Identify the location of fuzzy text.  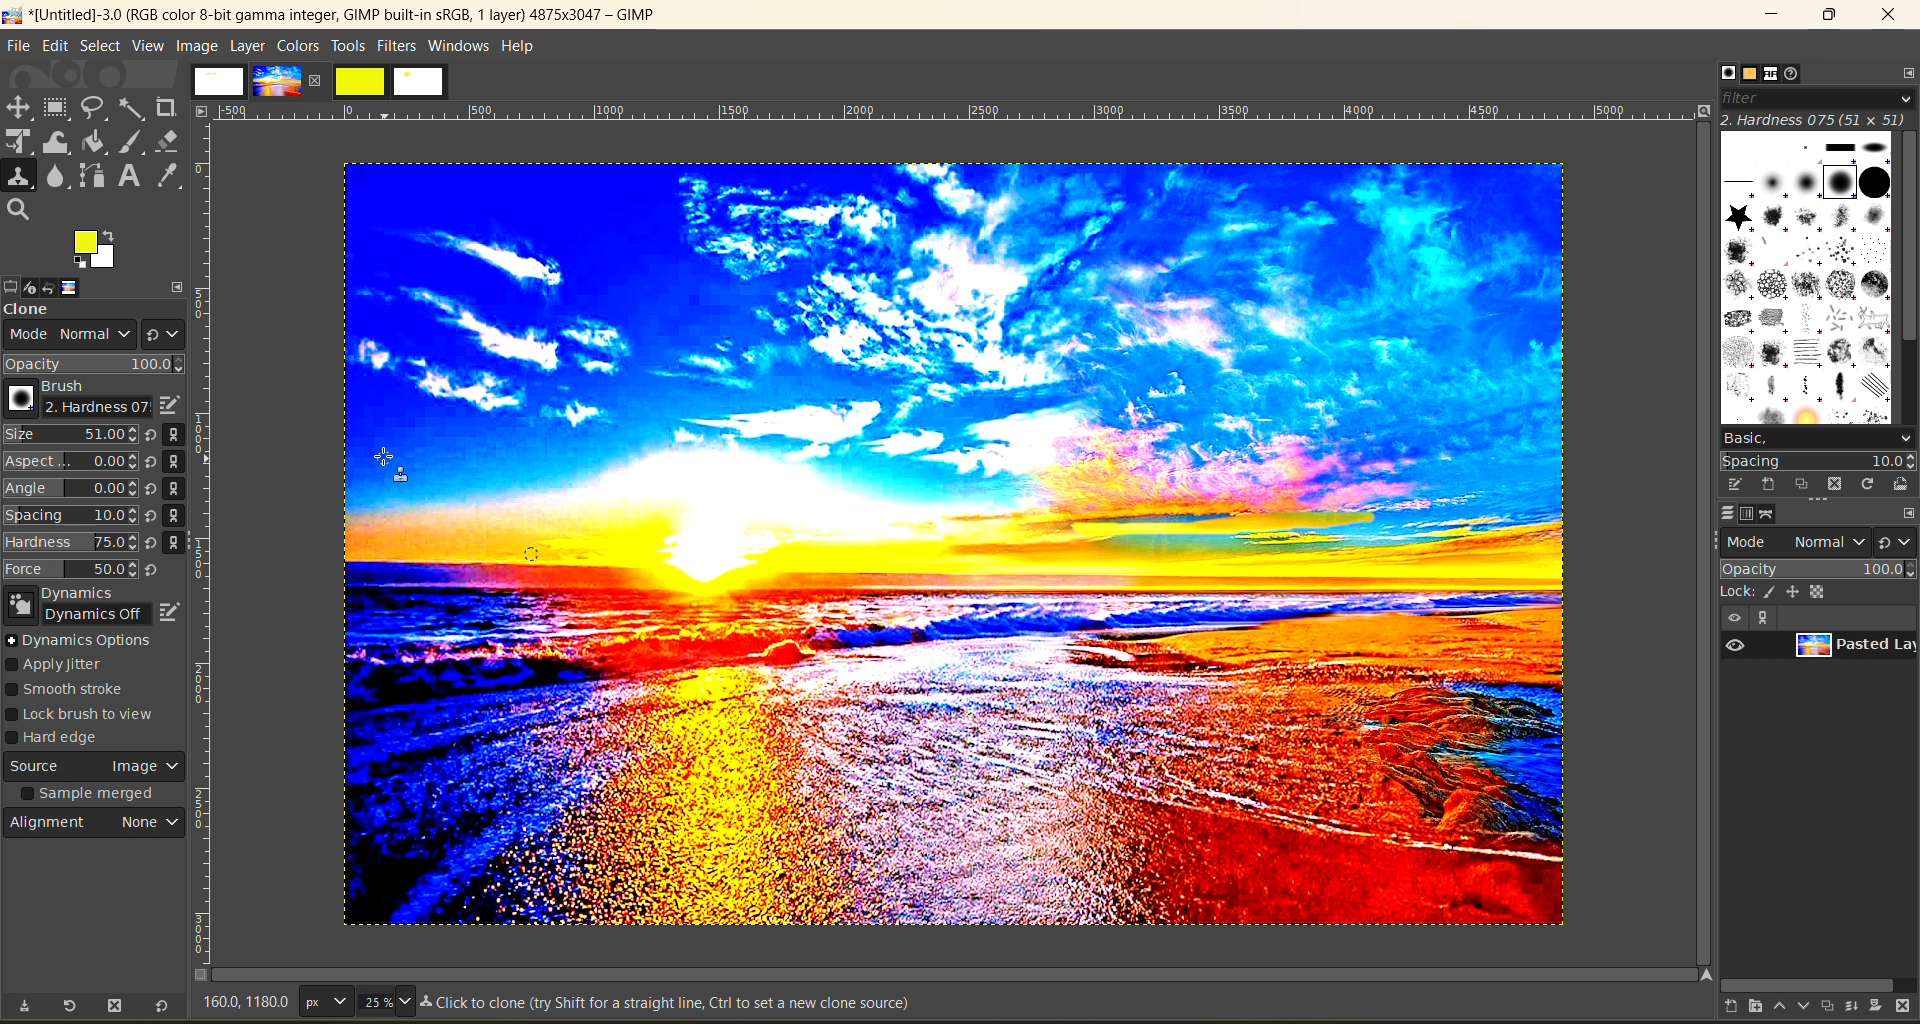
(133, 107).